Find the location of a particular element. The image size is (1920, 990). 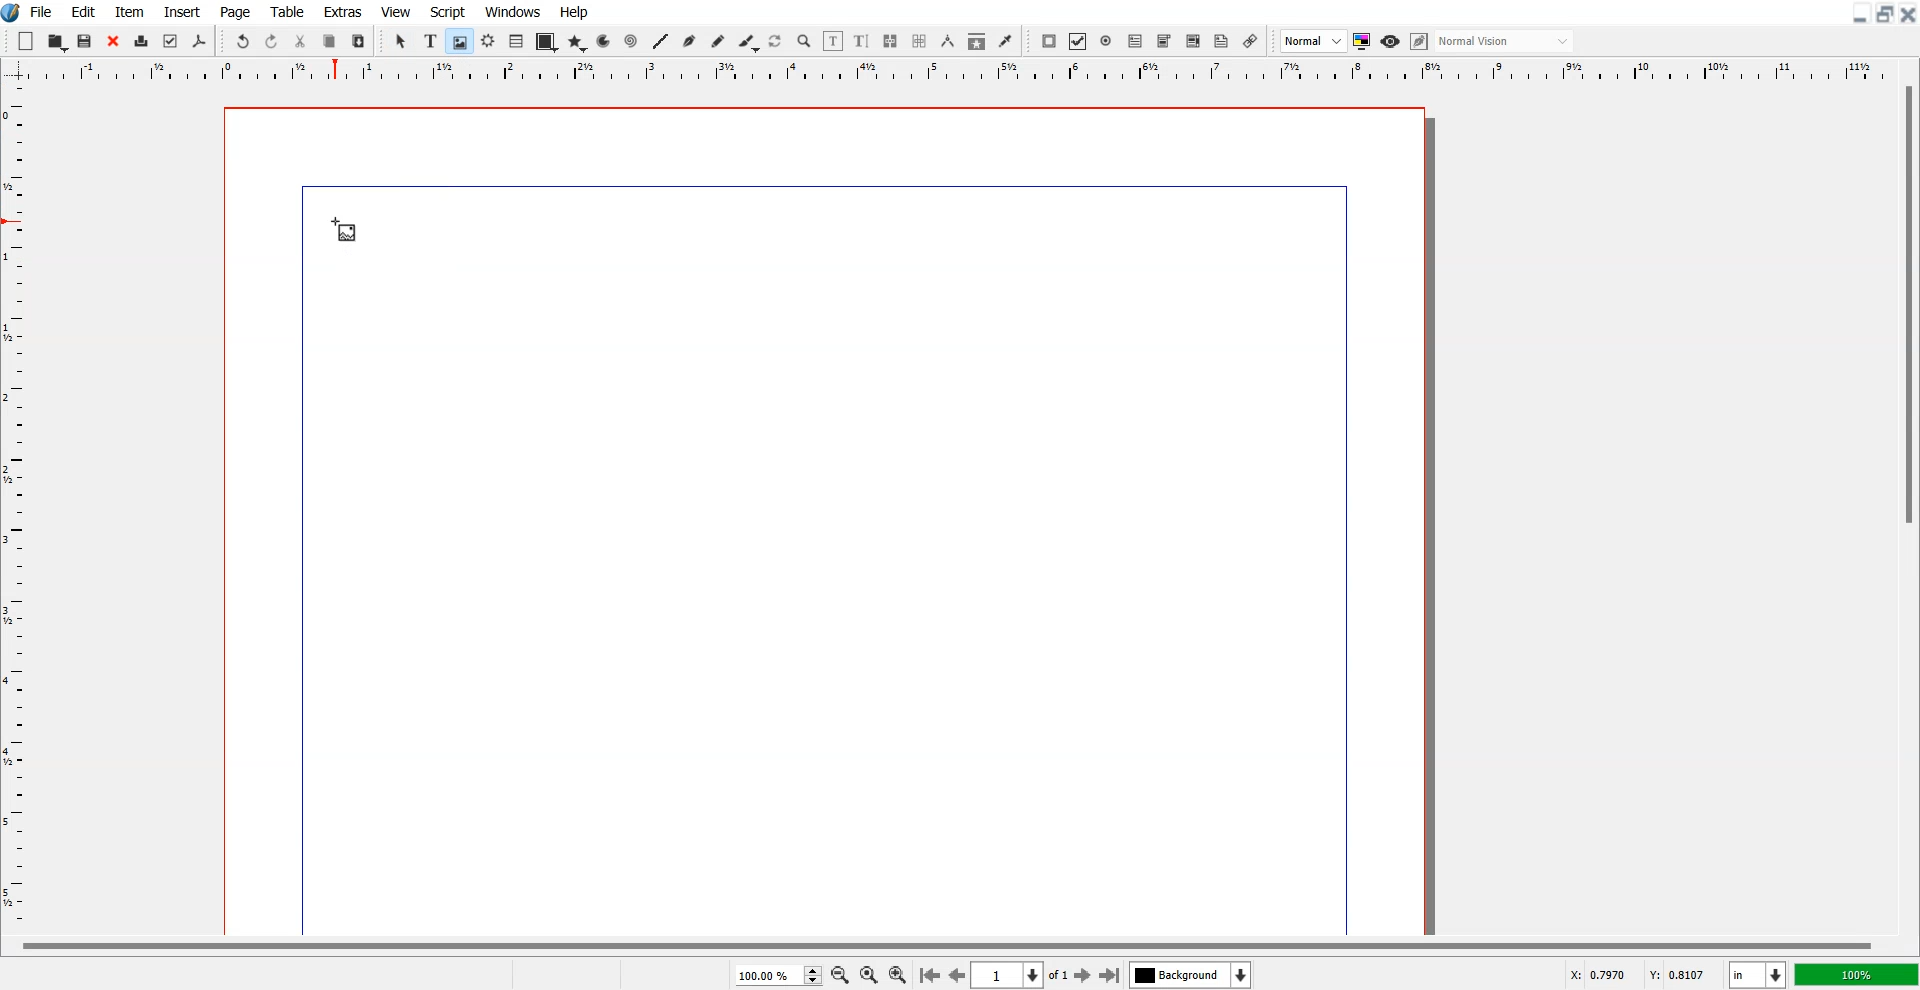

Redo is located at coordinates (271, 40).